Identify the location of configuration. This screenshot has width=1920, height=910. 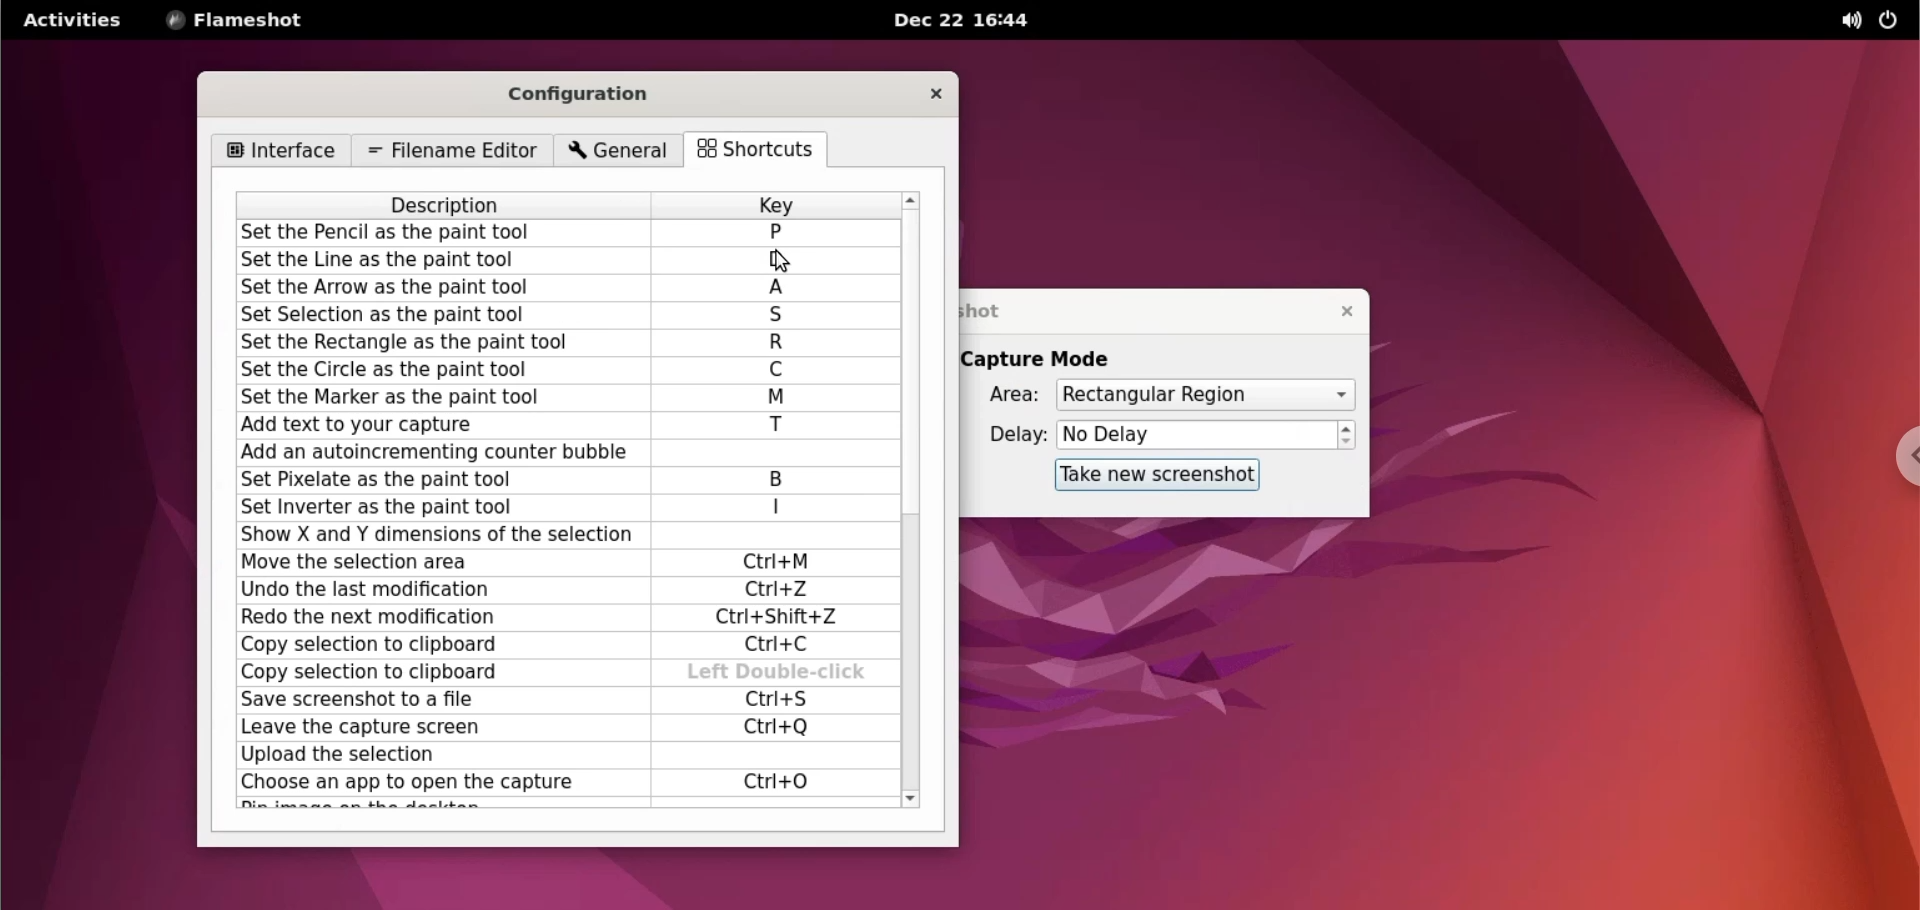
(591, 95).